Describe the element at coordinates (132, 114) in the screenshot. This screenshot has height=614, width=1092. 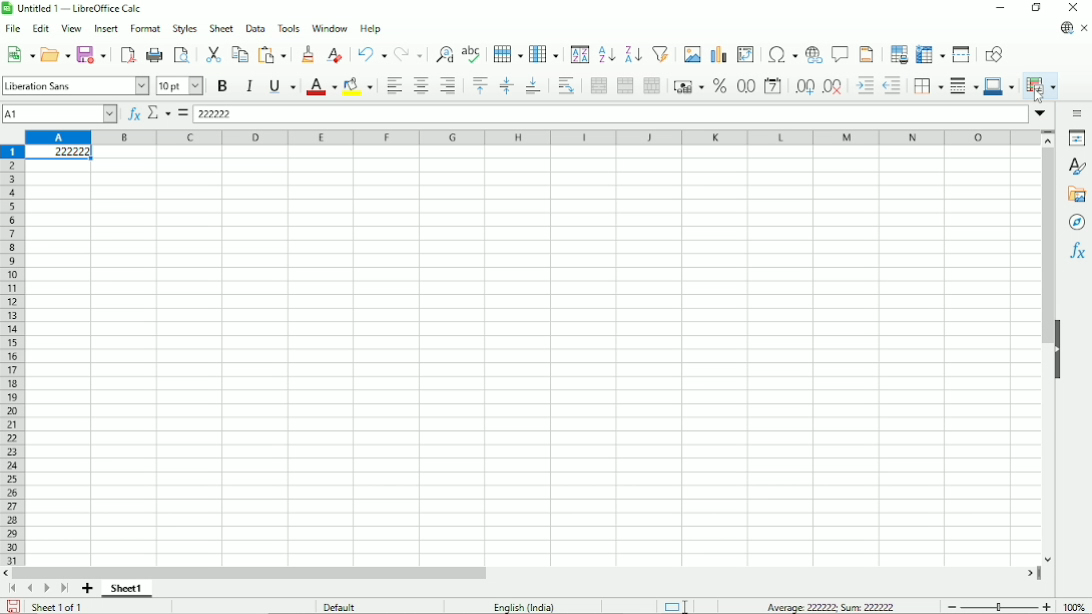
I see `Function wizard` at that location.